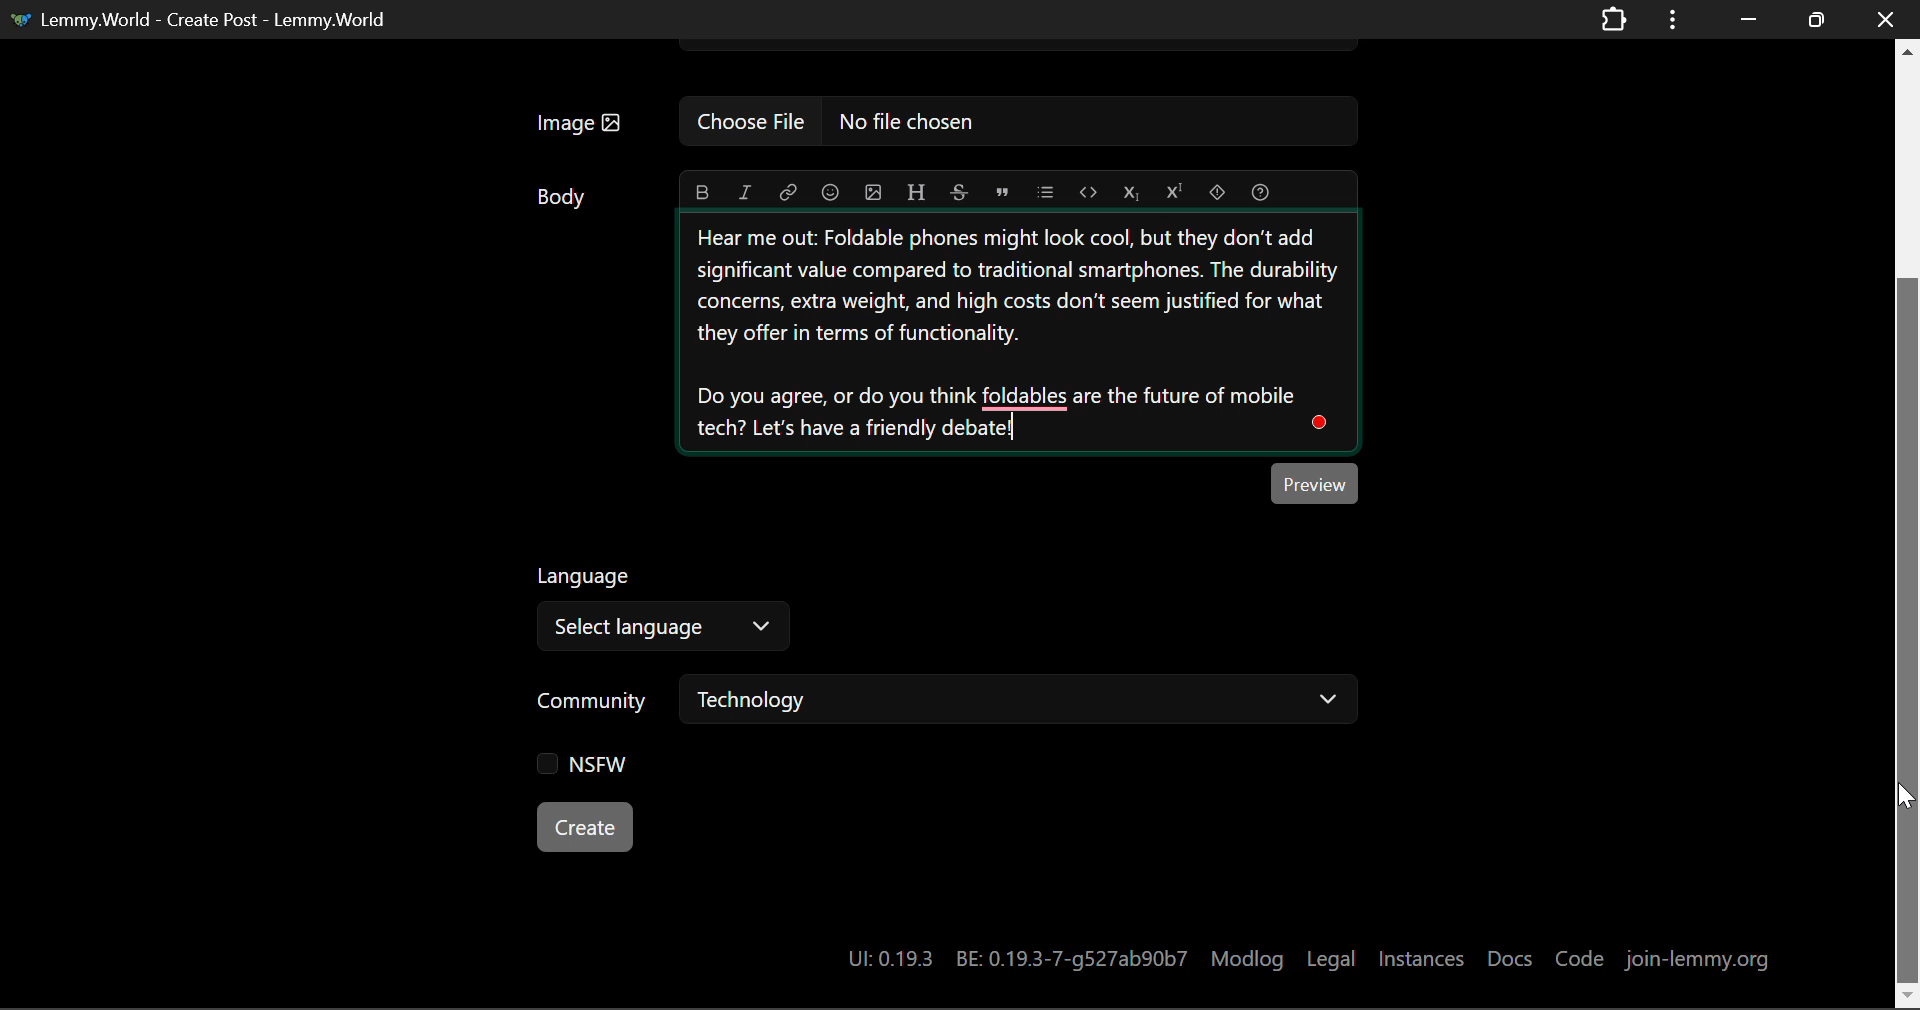 The width and height of the screenshot is (1920, 1010). Describe the element at coordinates (1908, 791) in the screenshot. I see `MOUSE_UP Cursor Position` at that location.